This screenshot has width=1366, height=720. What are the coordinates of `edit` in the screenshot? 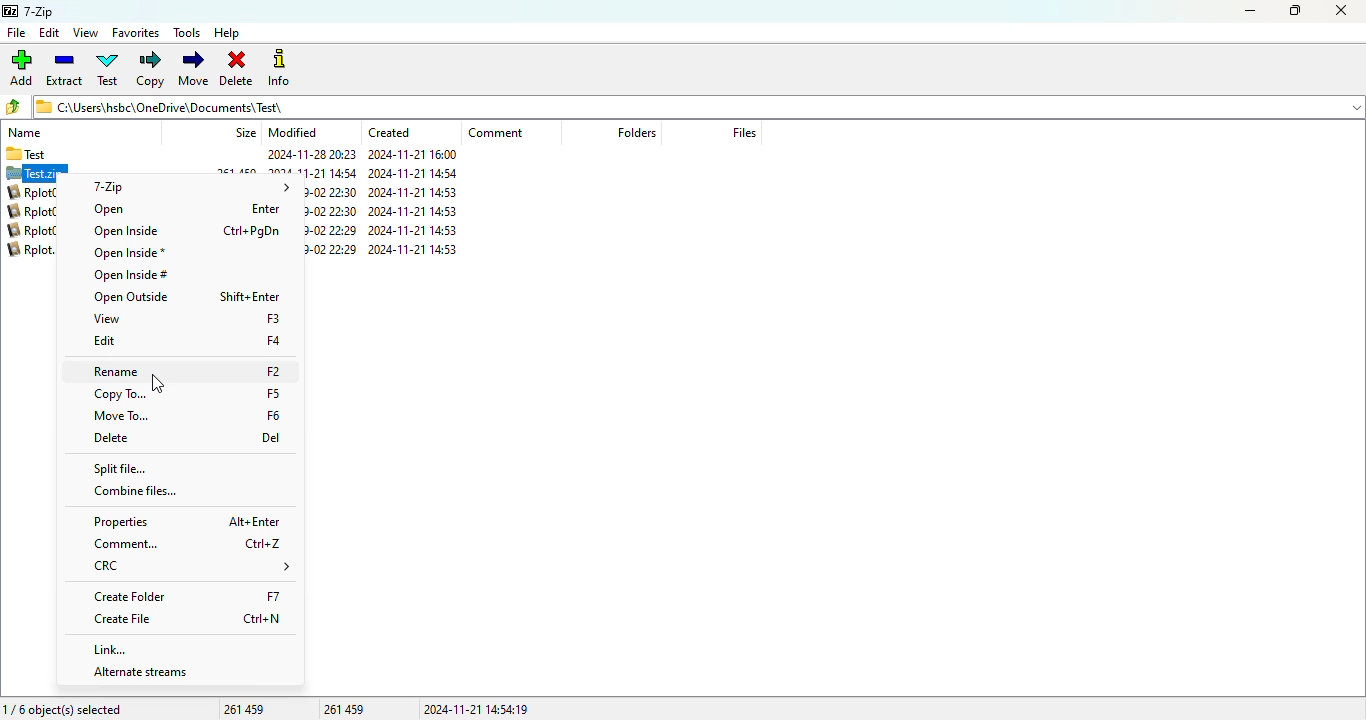 It's located at (50, 33).